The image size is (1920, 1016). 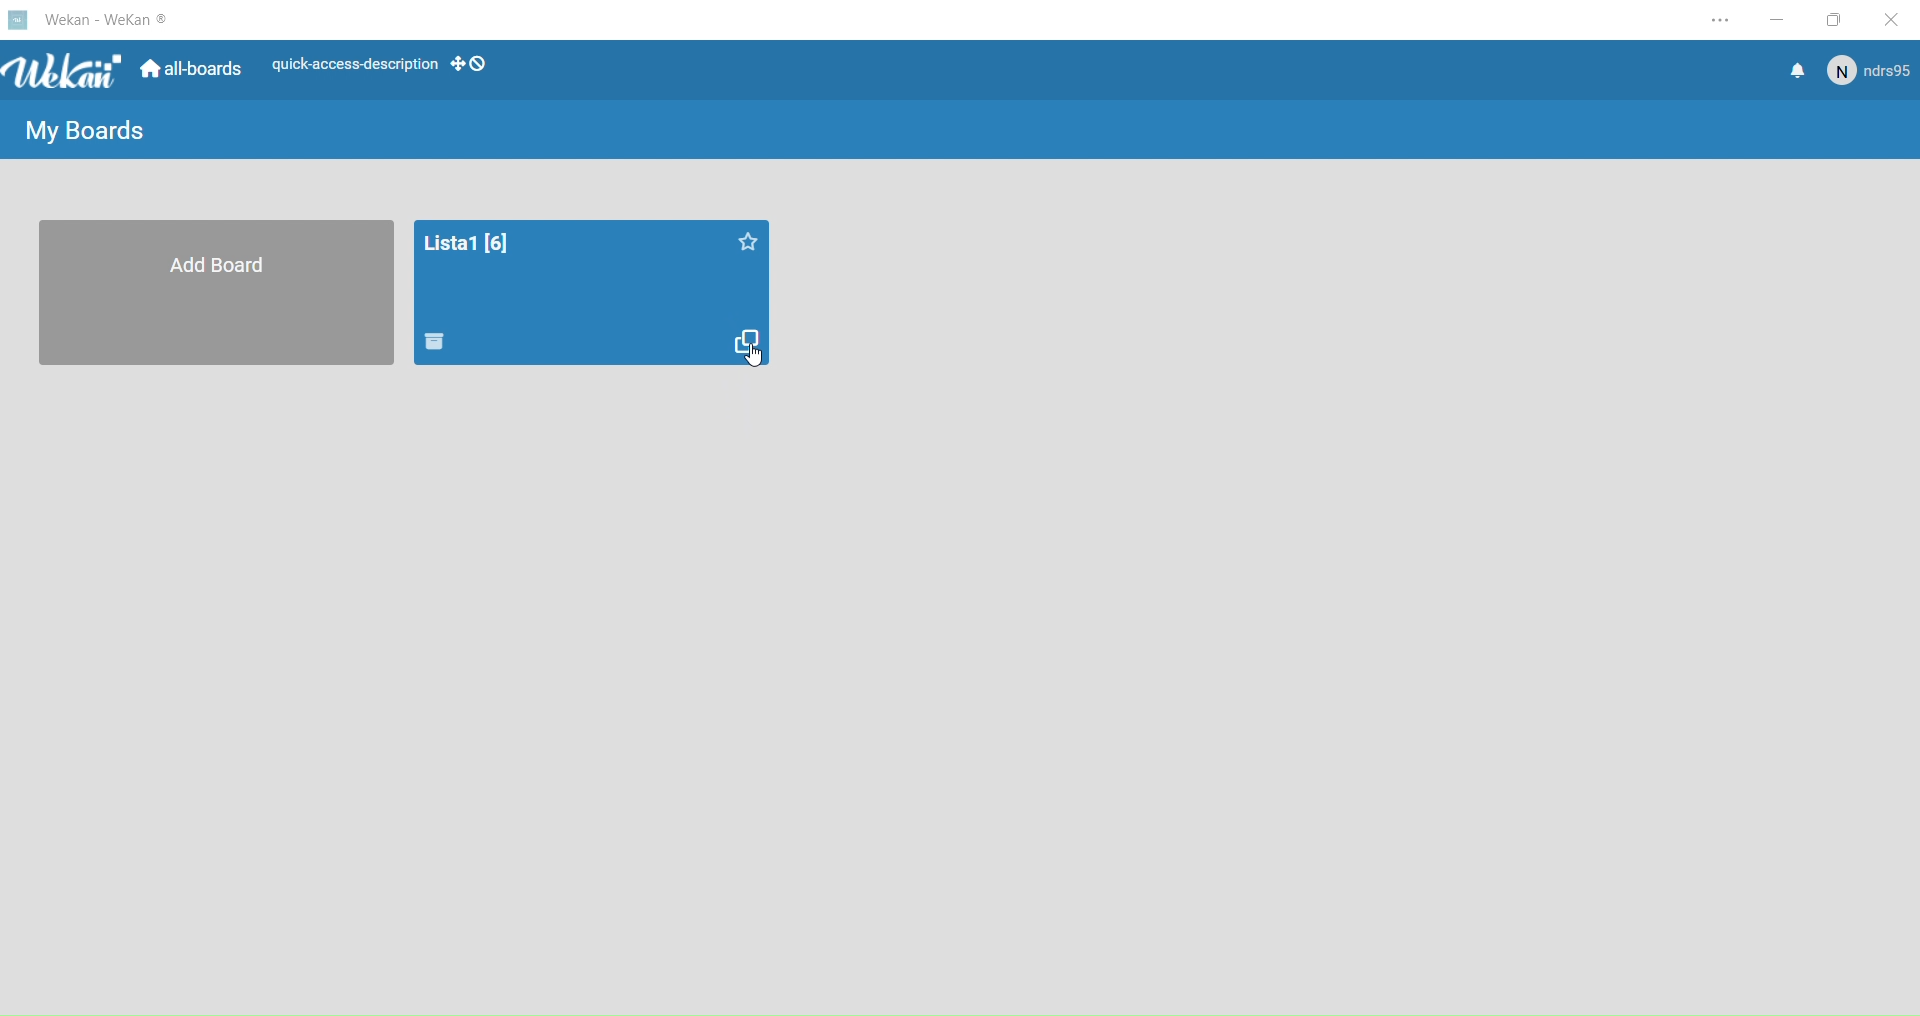 I want to click on Notify, so click(x=1792, y=71).